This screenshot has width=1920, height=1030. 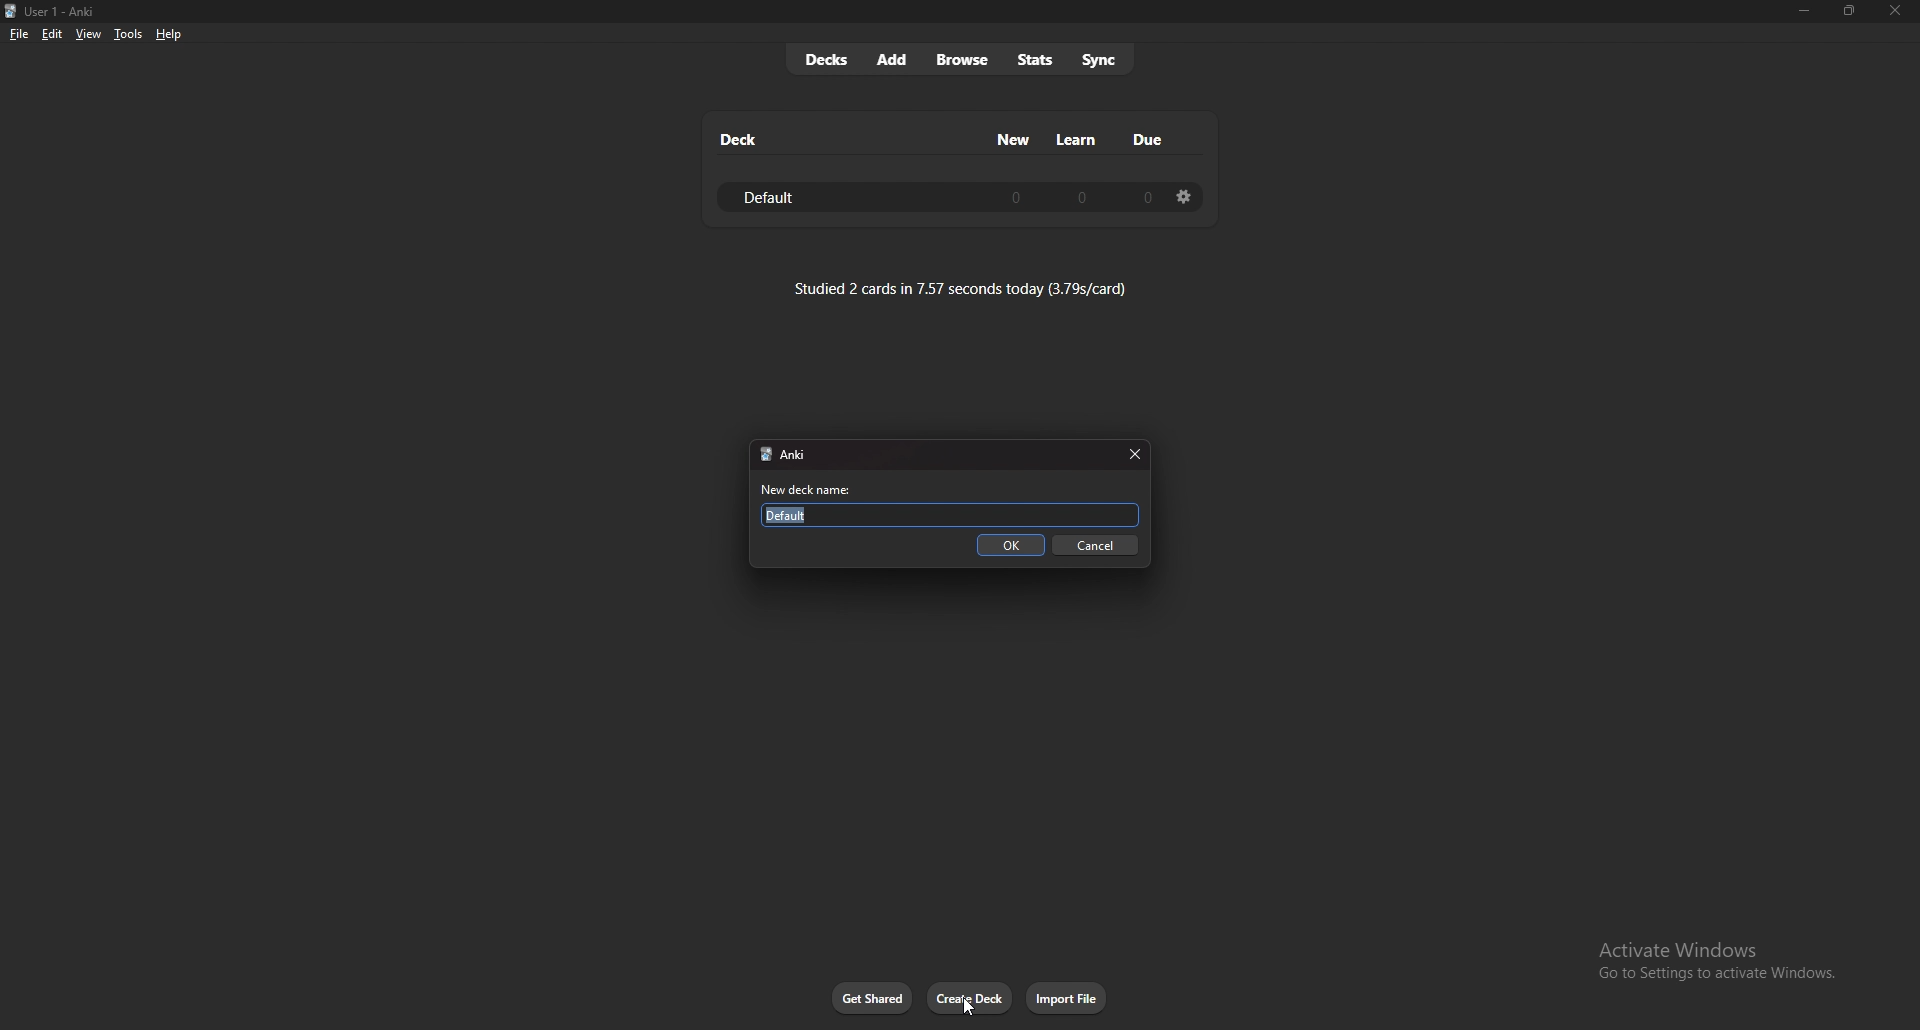 What do you see at coordinates (50, 35) in the screenshot?
I see `edit` at bounding box center [50, 35].